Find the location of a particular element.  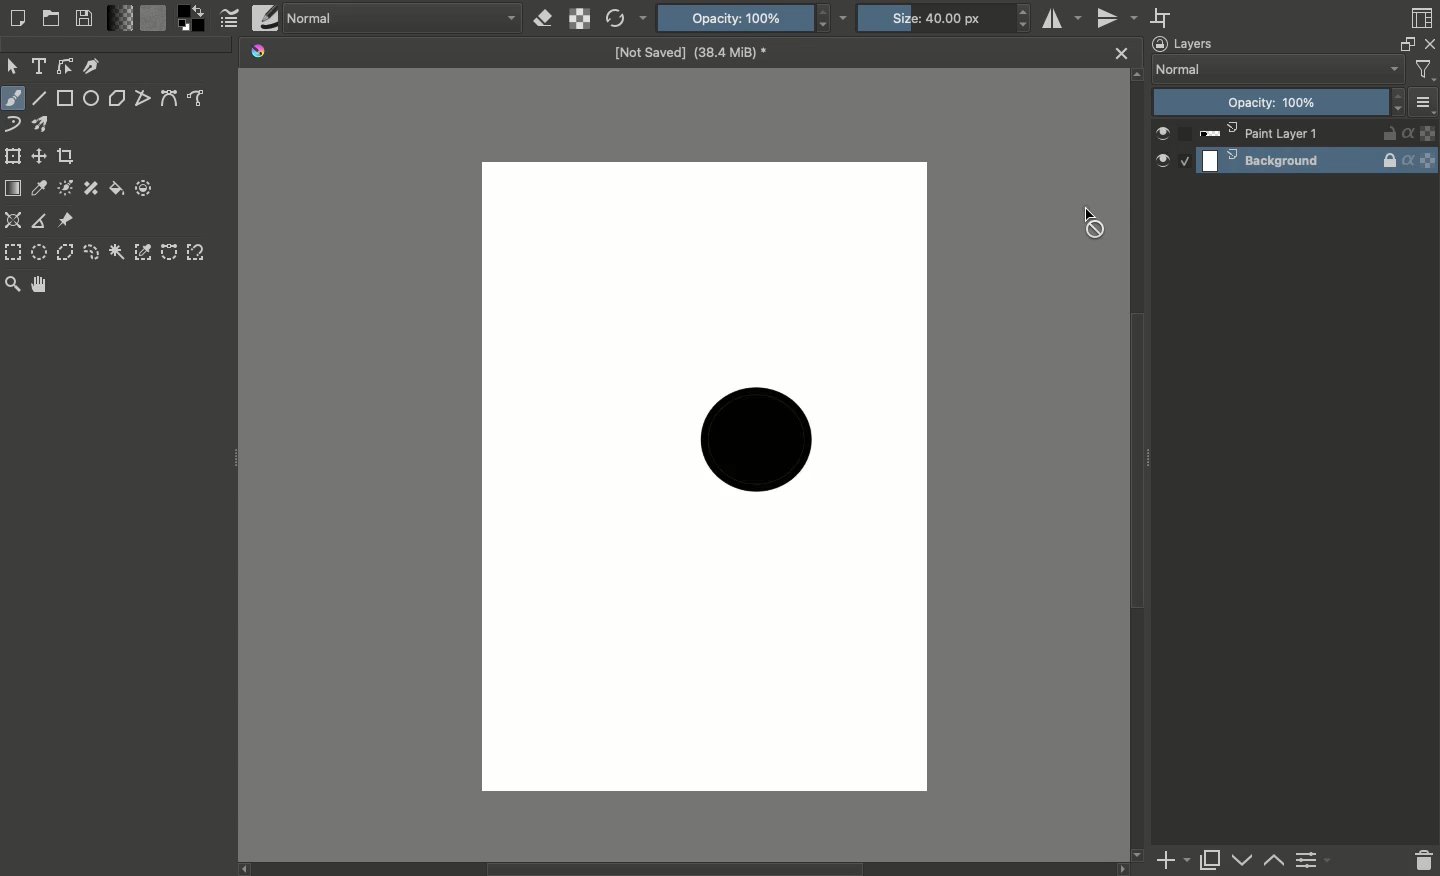

Edit is located at coordinates (67, 65).